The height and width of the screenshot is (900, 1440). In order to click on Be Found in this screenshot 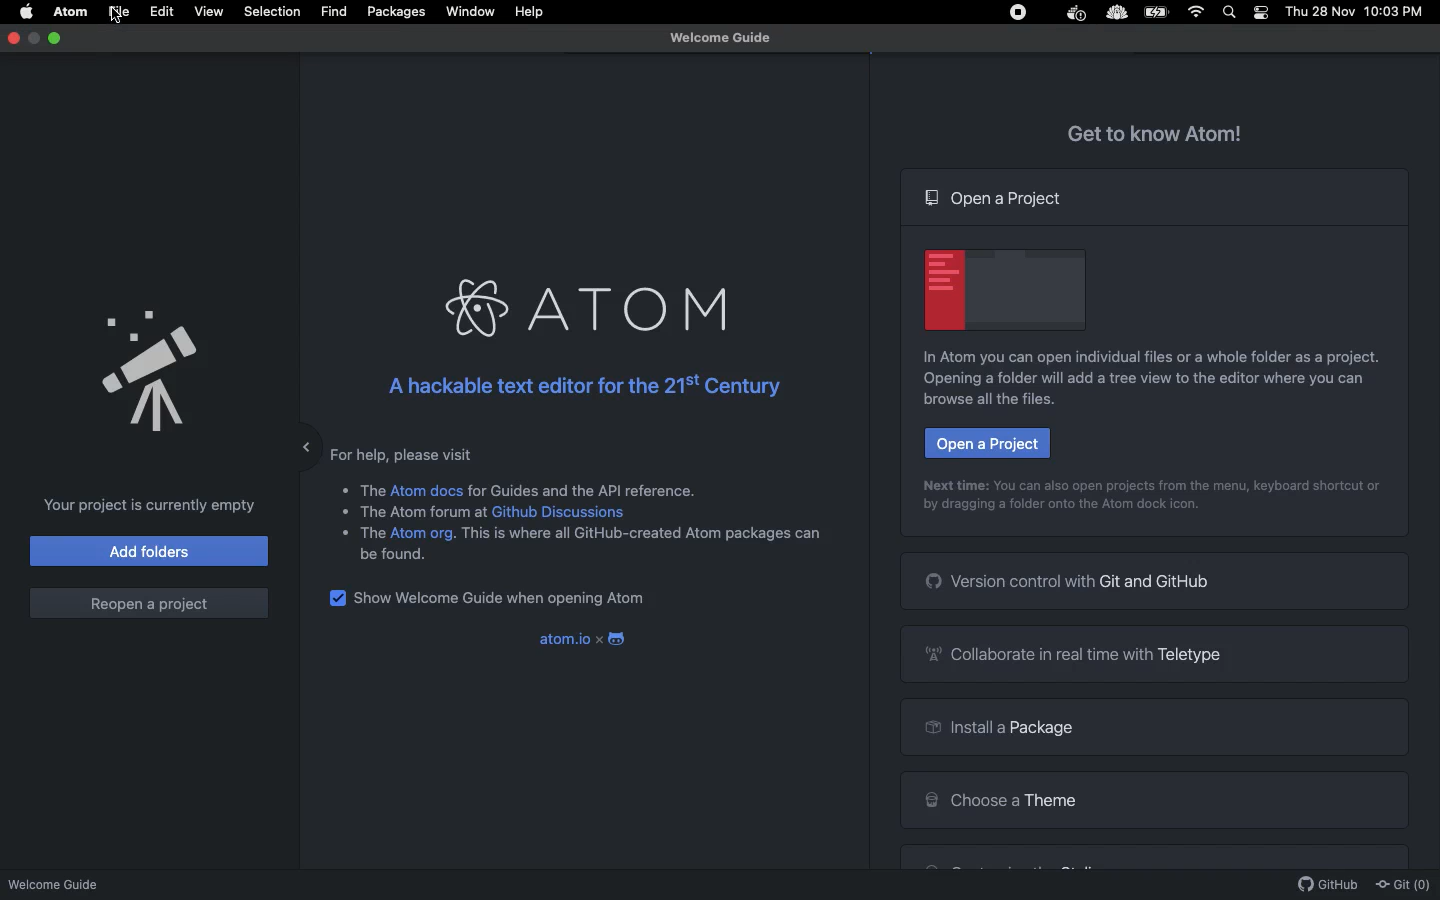, I will do `click(401, 555)`.